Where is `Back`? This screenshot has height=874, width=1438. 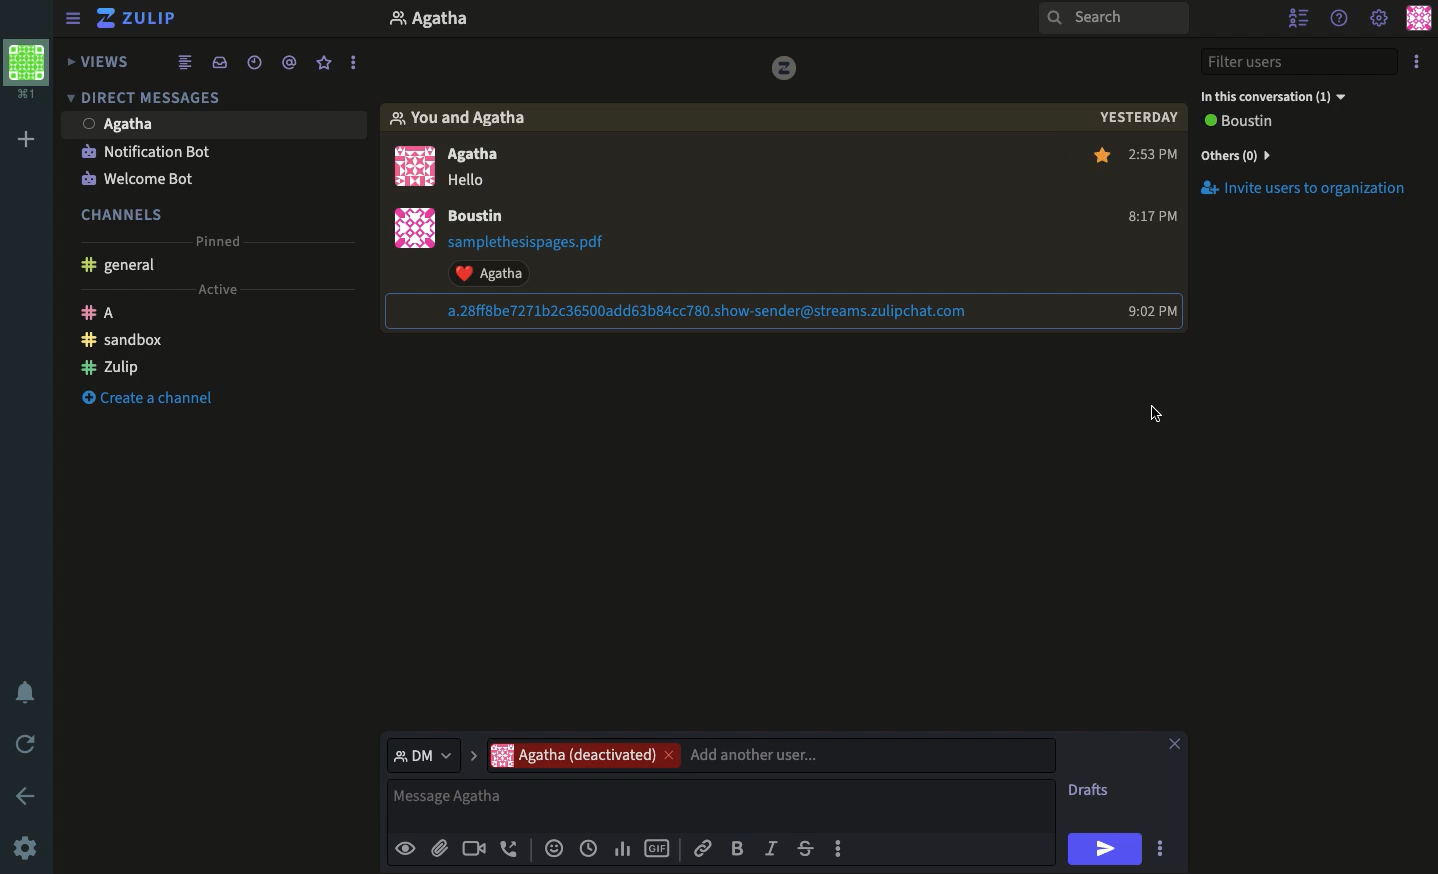 Back is located at coordinates (22, 795).